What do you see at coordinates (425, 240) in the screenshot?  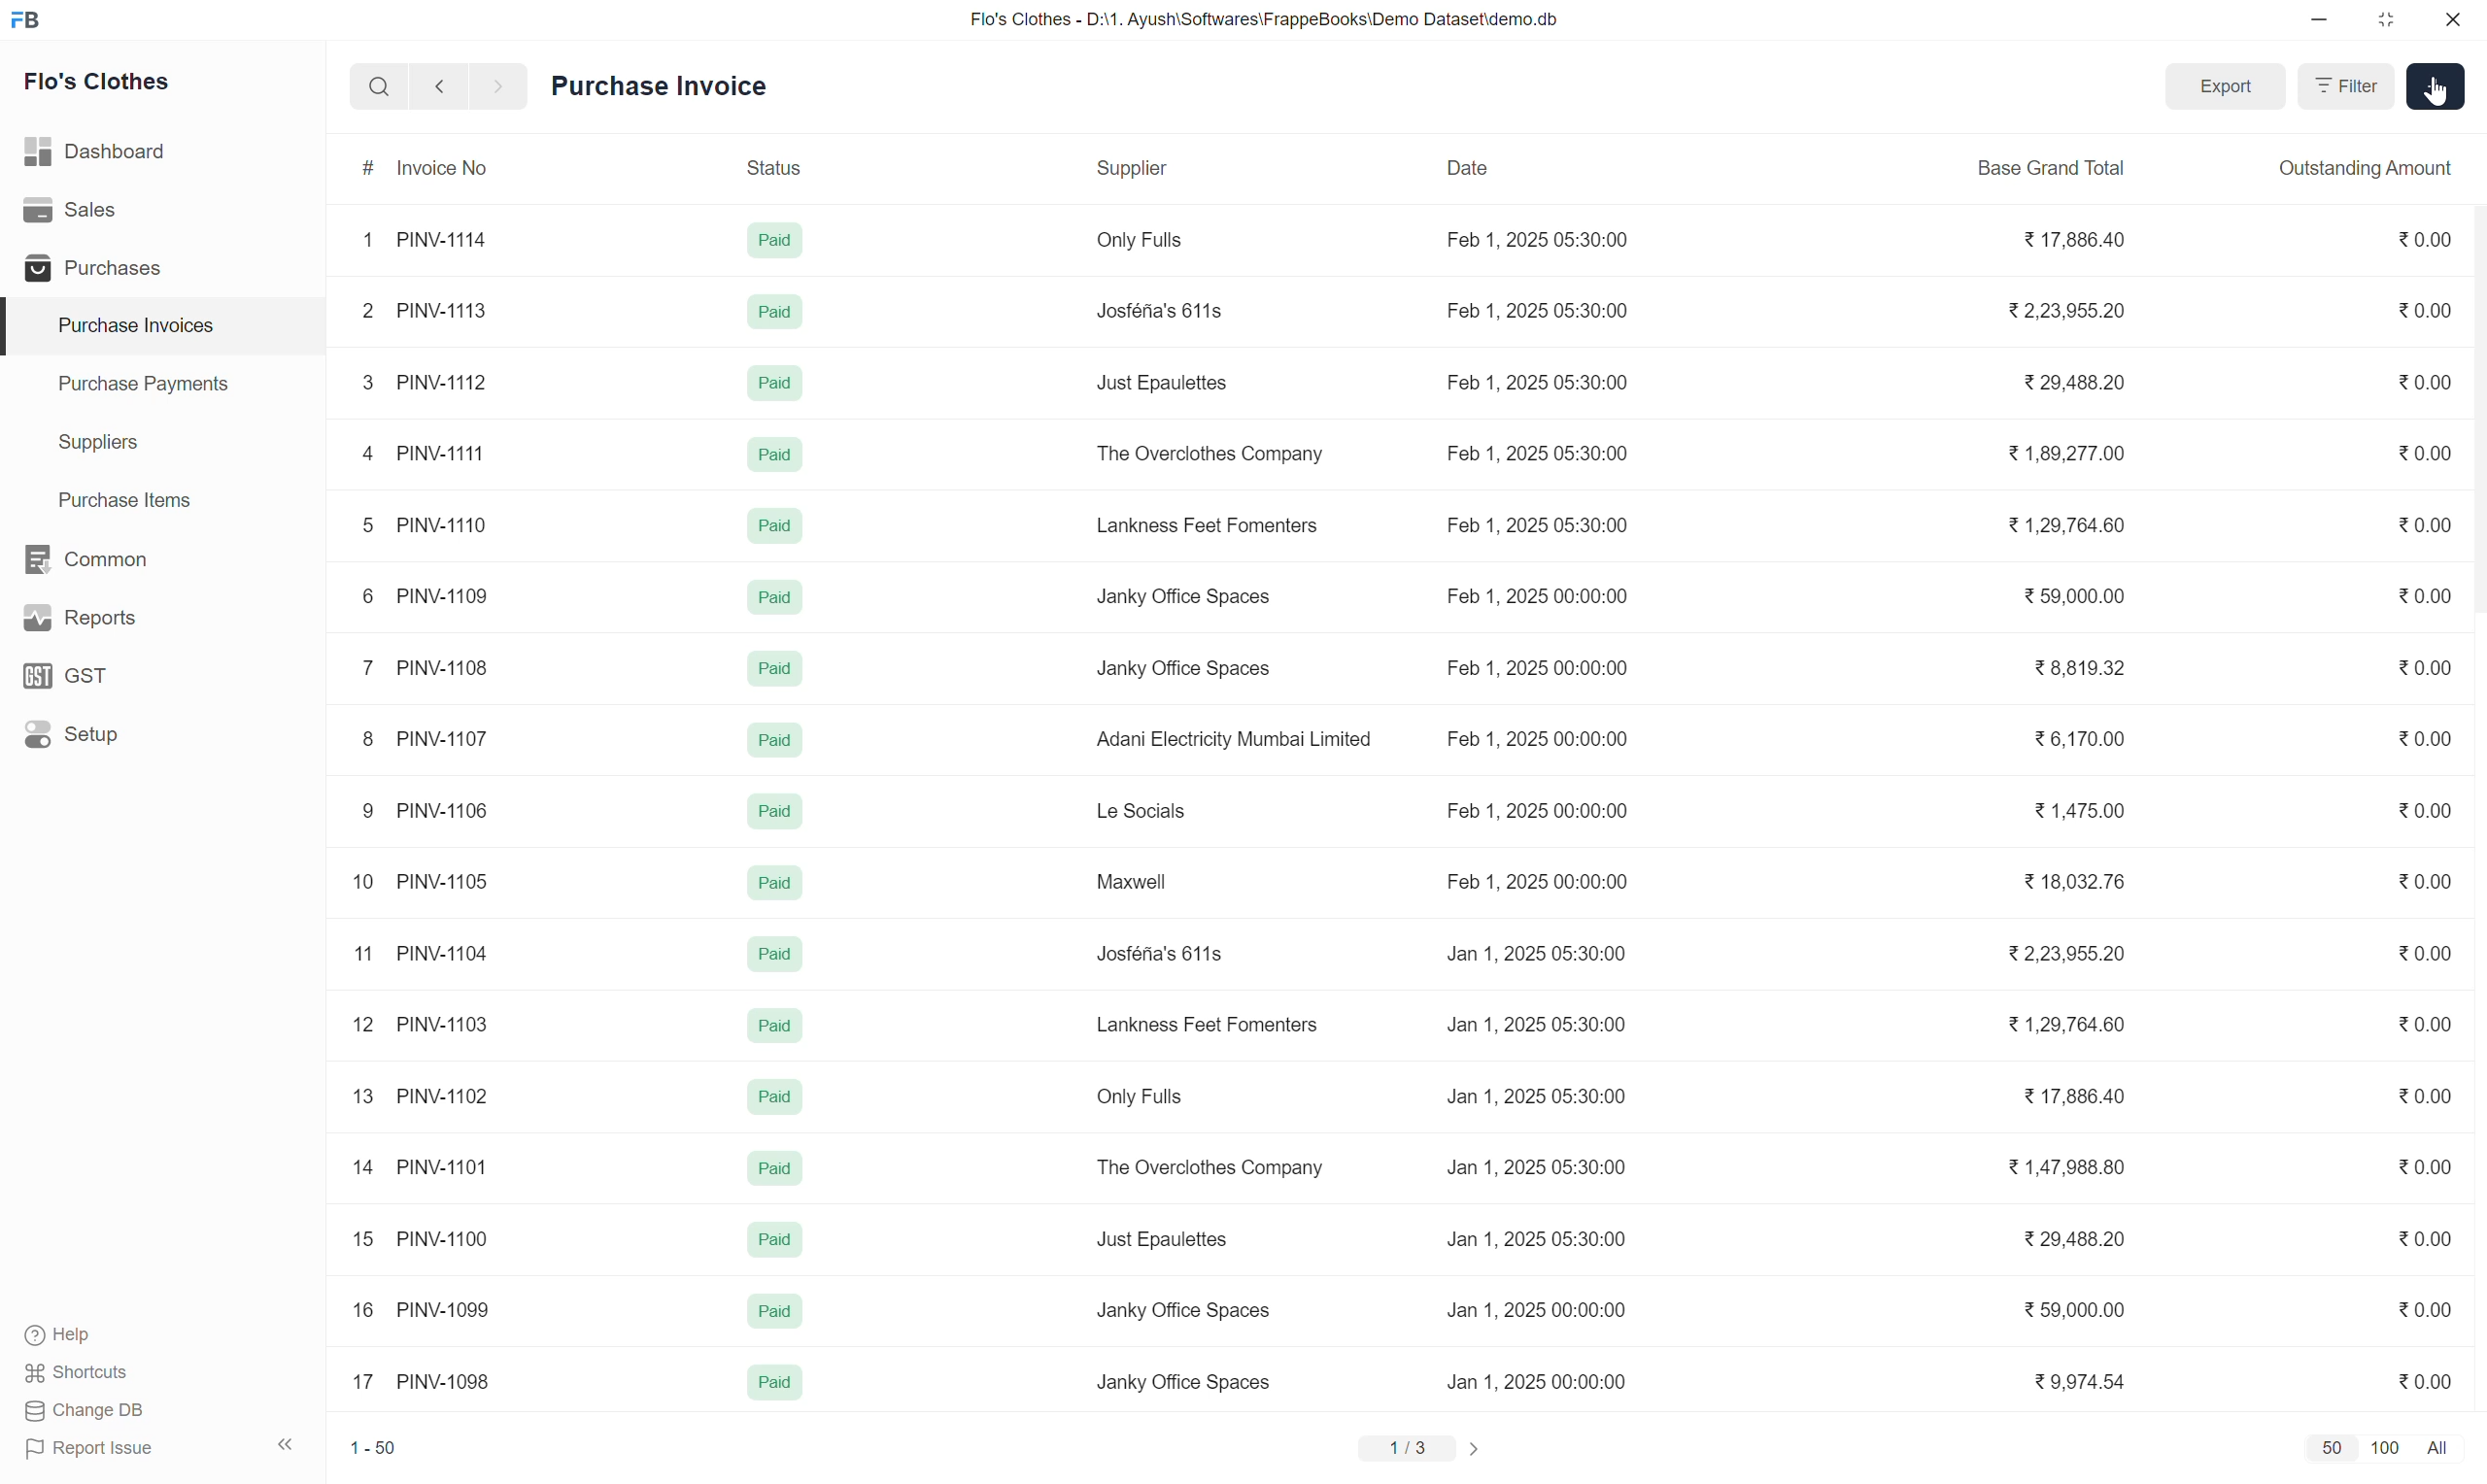 I see `1 PINV-1114` at bounding box center [425, 240].